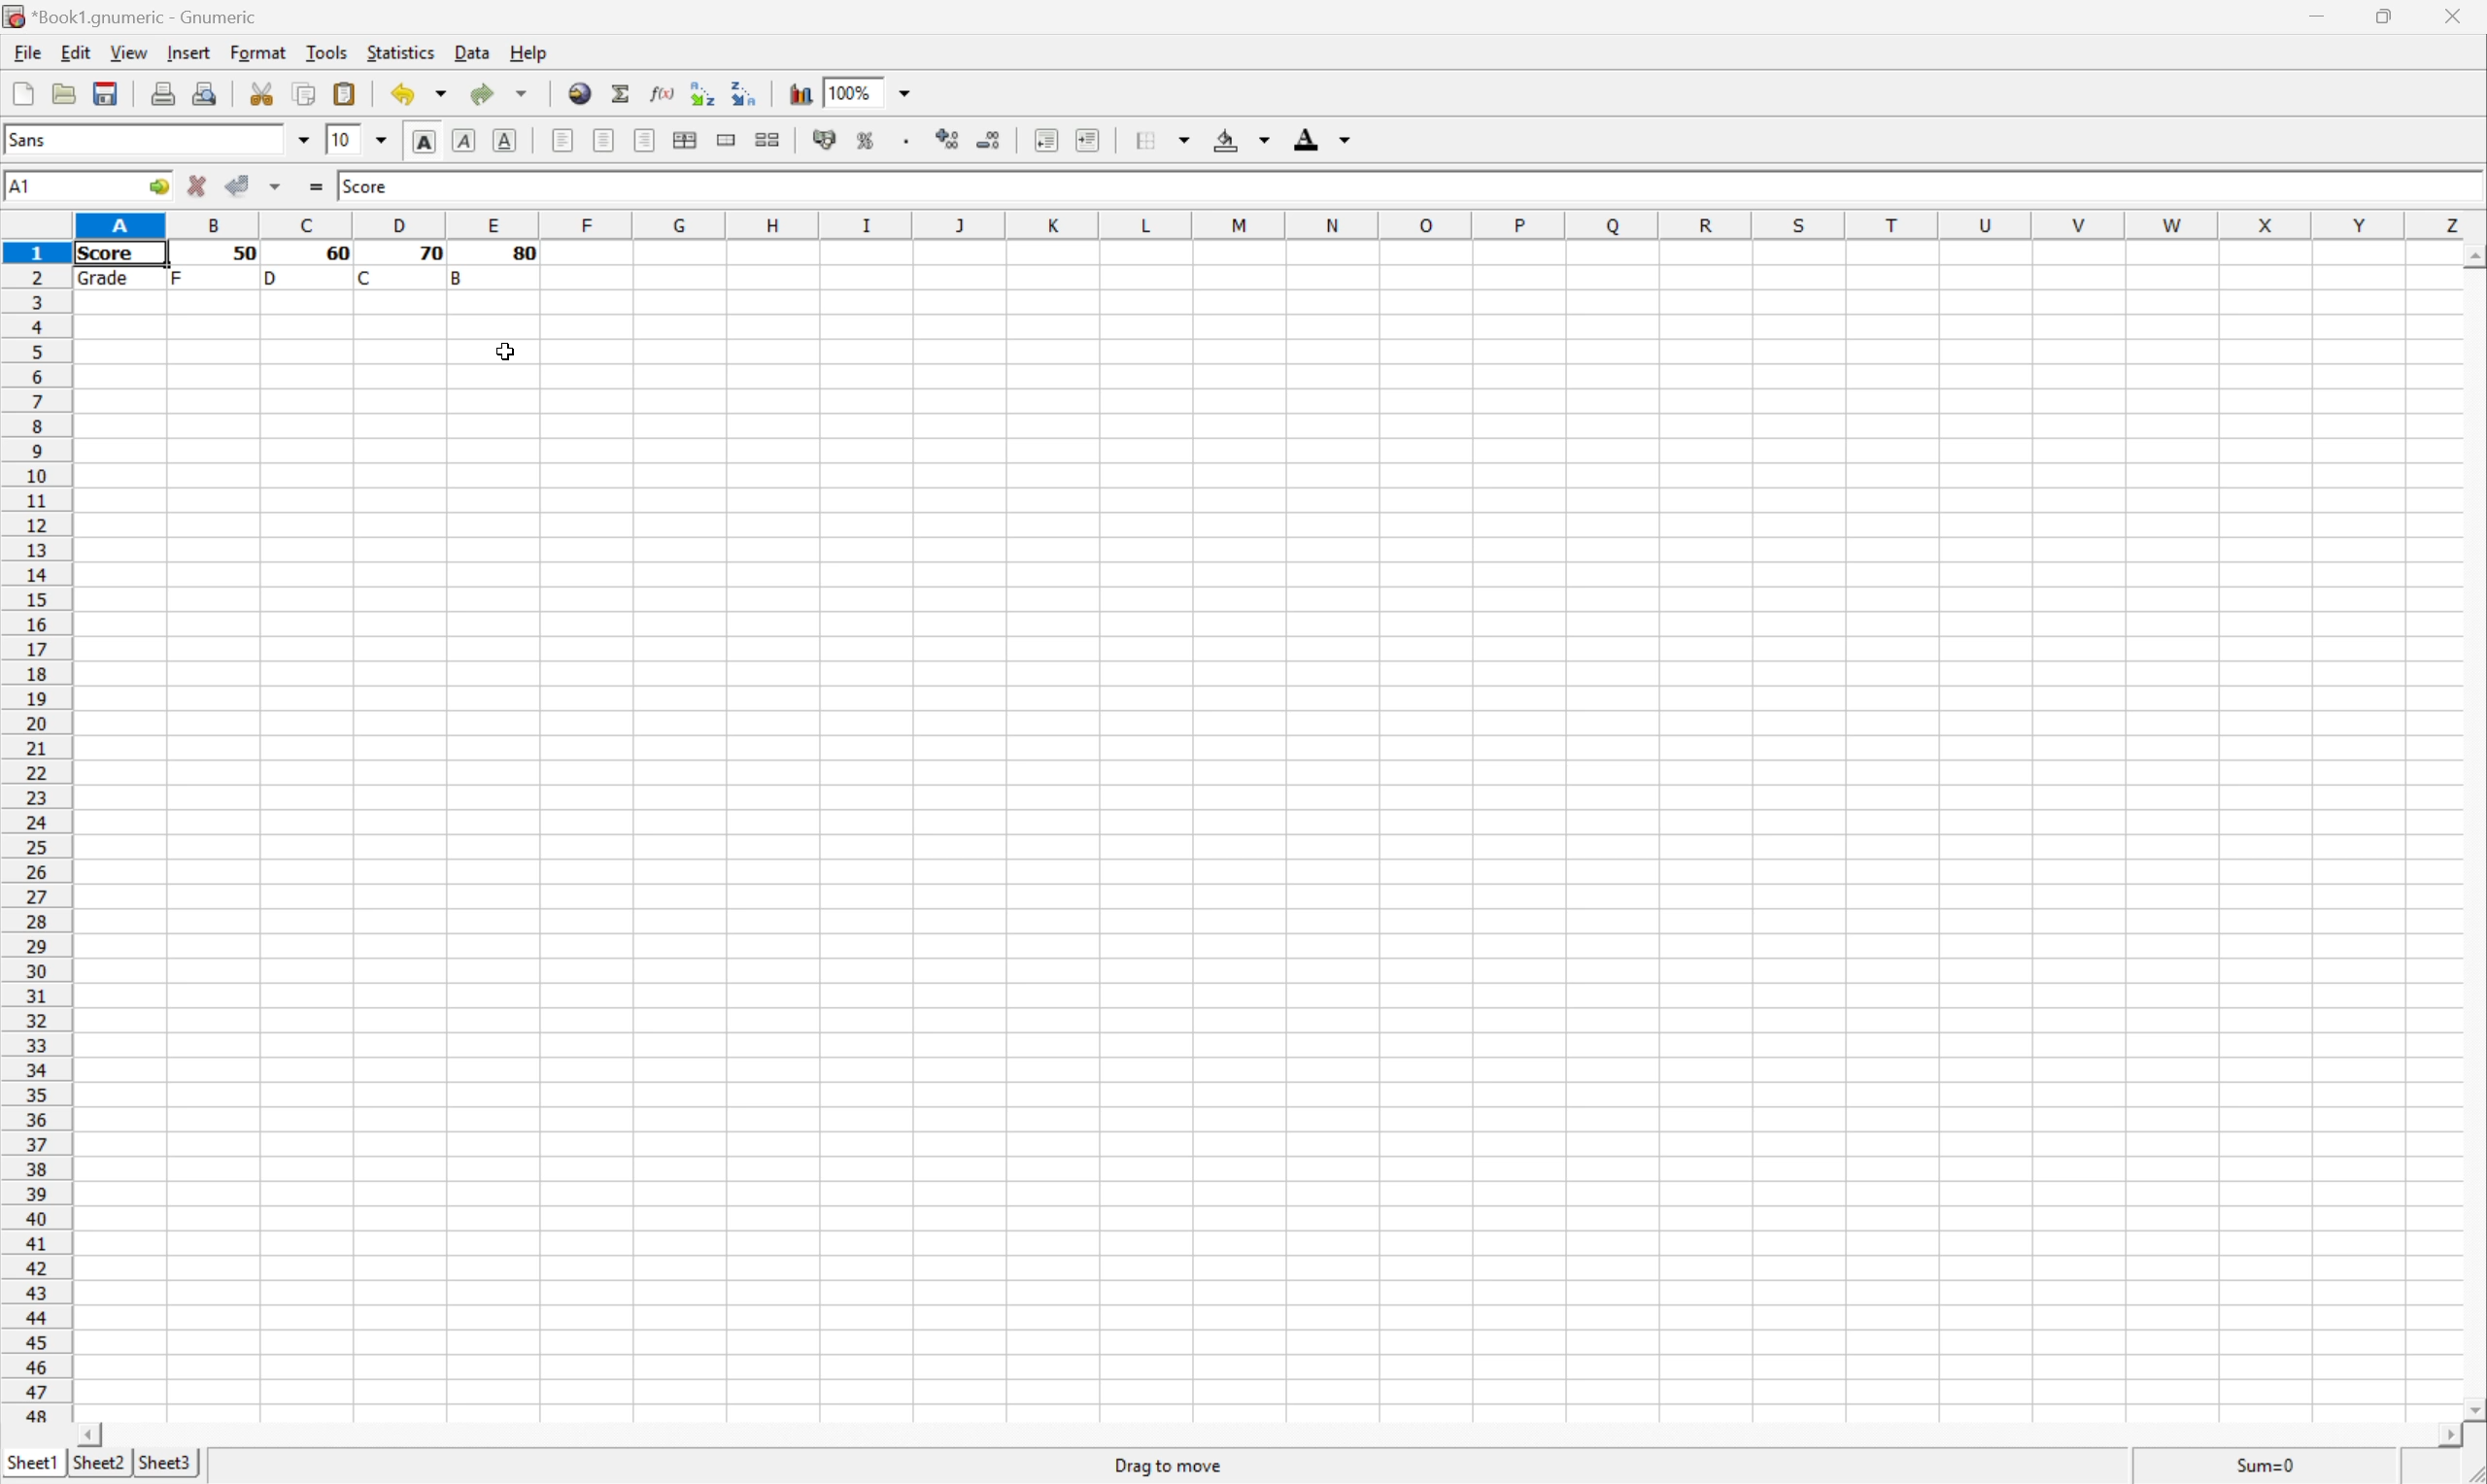 This screenshot has width=2487, height=1484. I want to click on Sum=0, so click(2271, 1467).